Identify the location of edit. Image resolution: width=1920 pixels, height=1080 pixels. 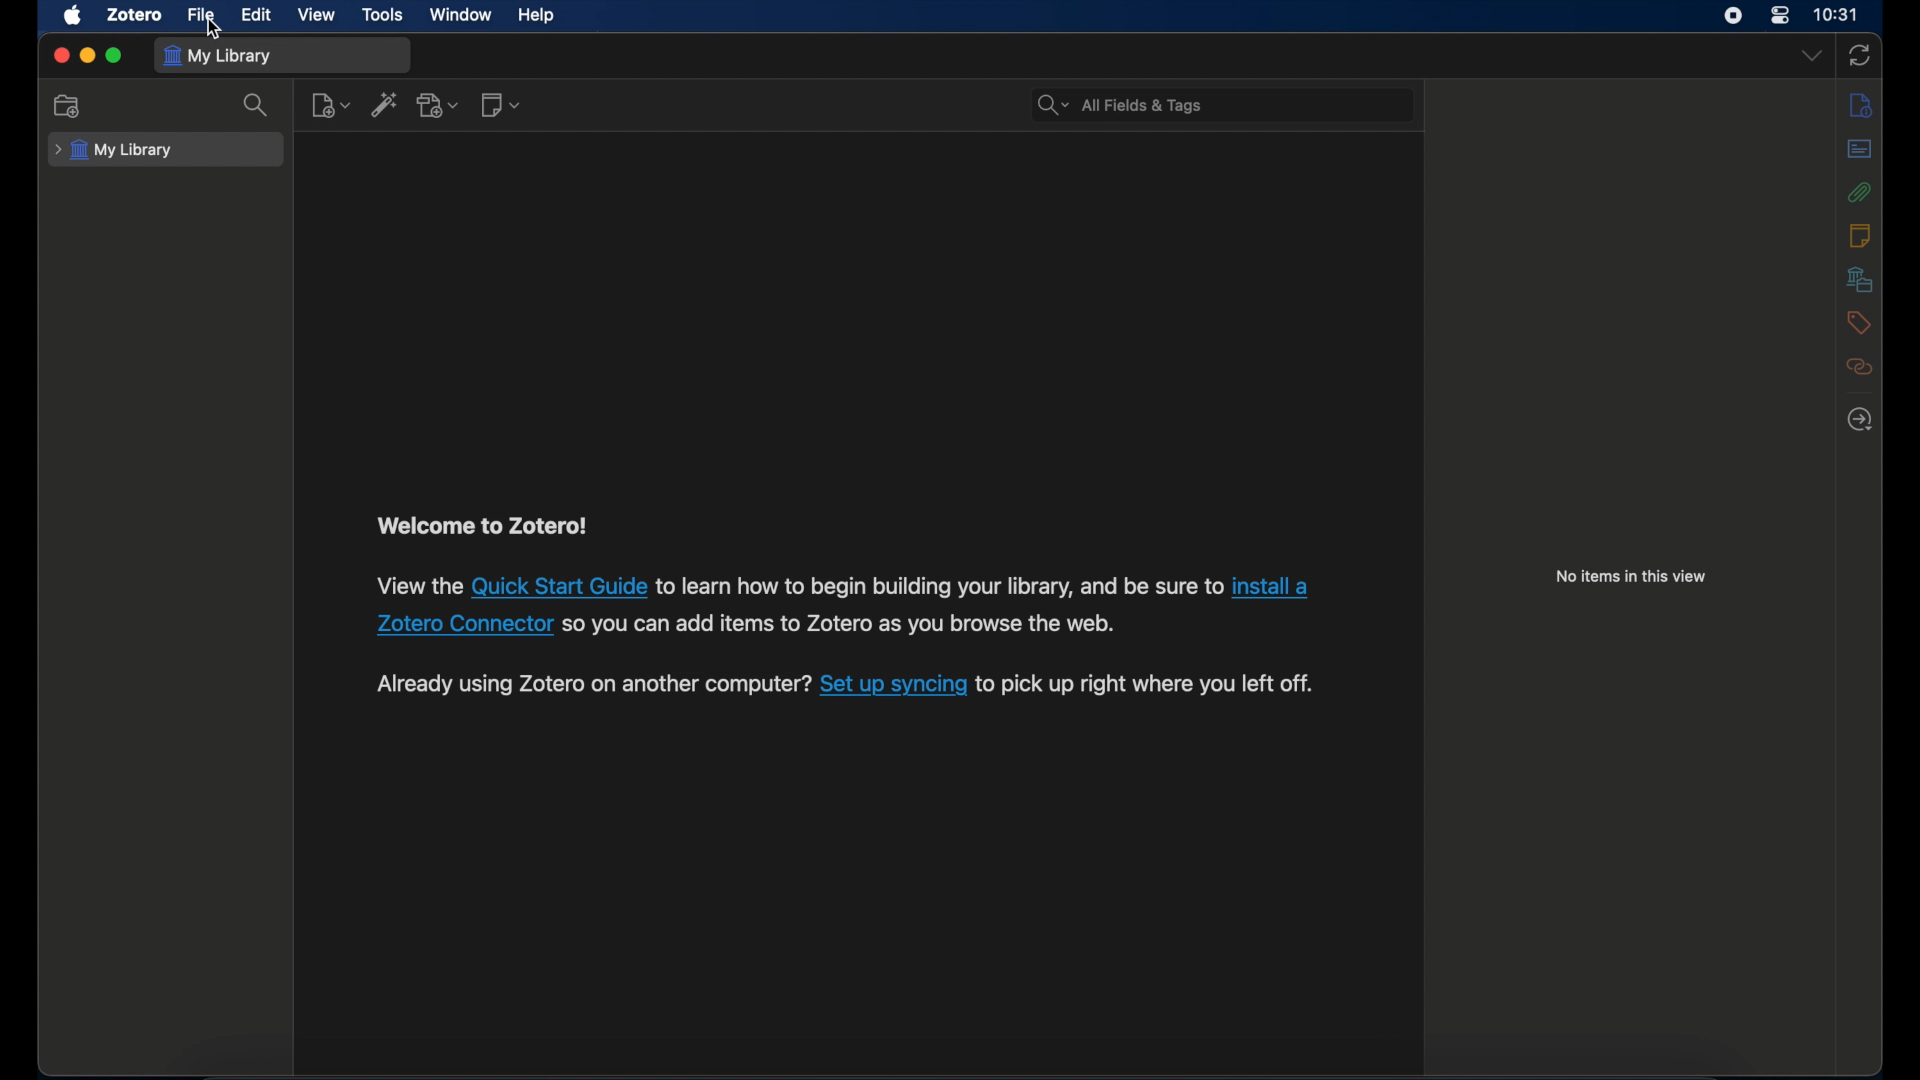
(258, 16).